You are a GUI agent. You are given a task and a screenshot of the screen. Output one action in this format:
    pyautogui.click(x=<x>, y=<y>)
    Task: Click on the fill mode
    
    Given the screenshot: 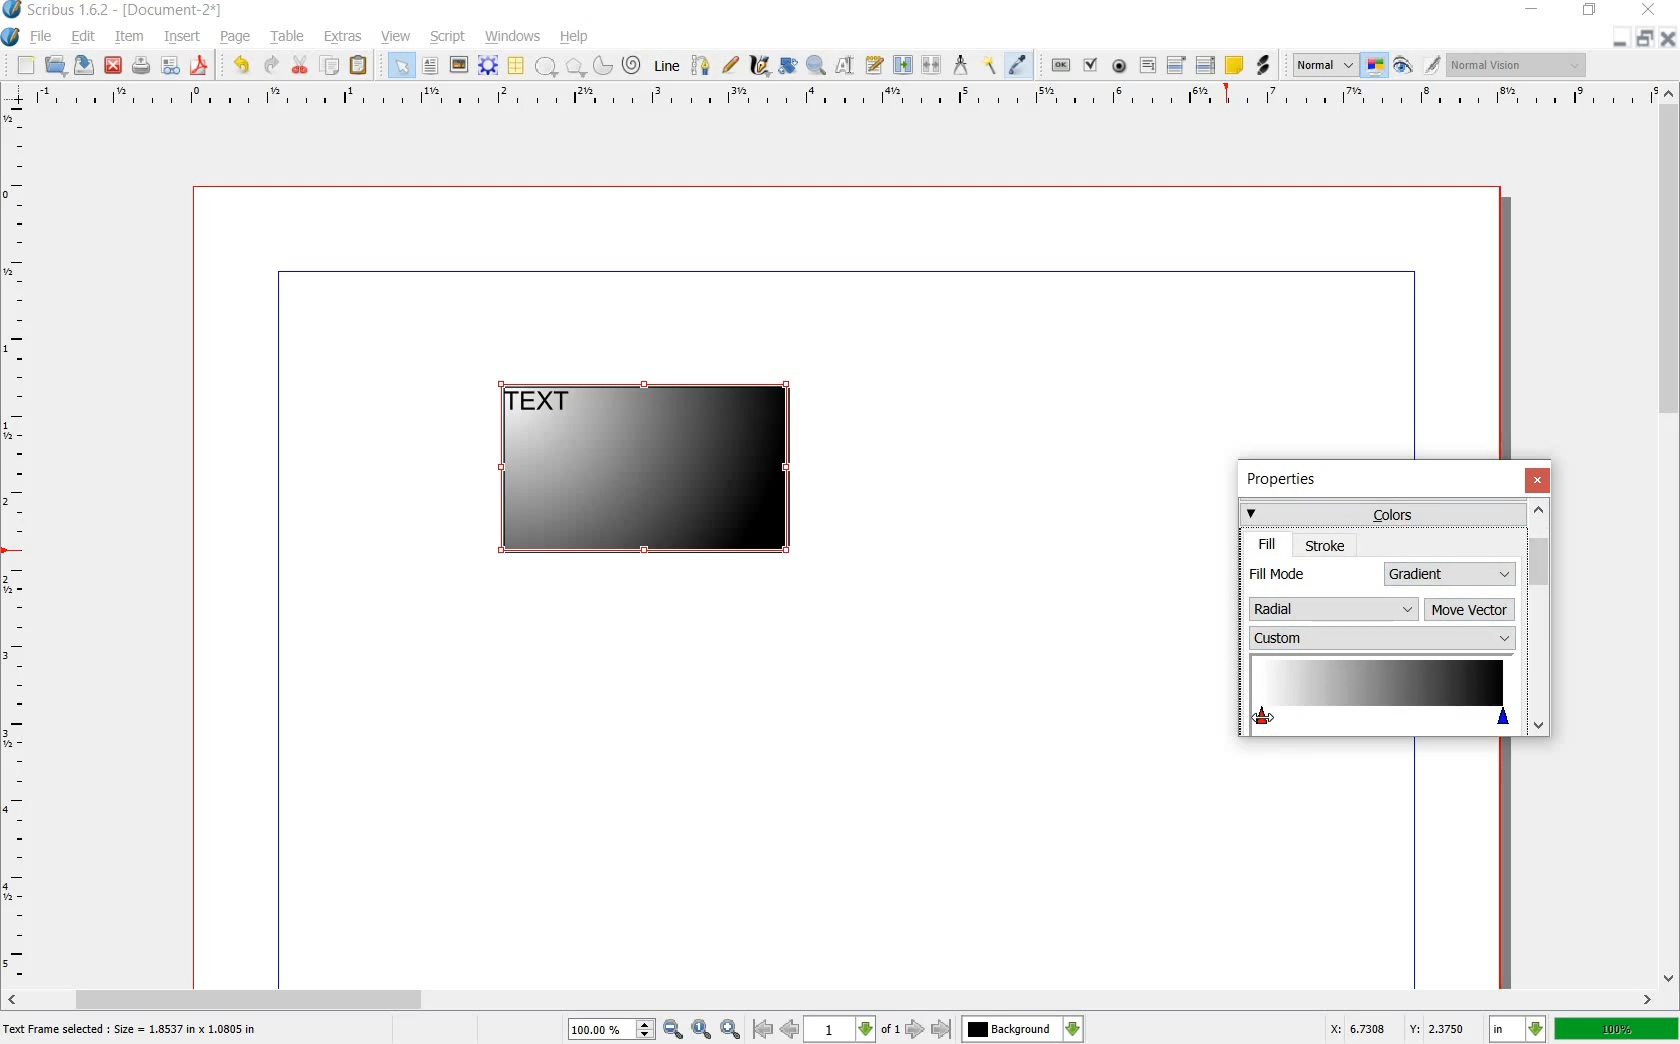 What is the action you would take?
    pyautogui.click(x=1312, y=573)
    